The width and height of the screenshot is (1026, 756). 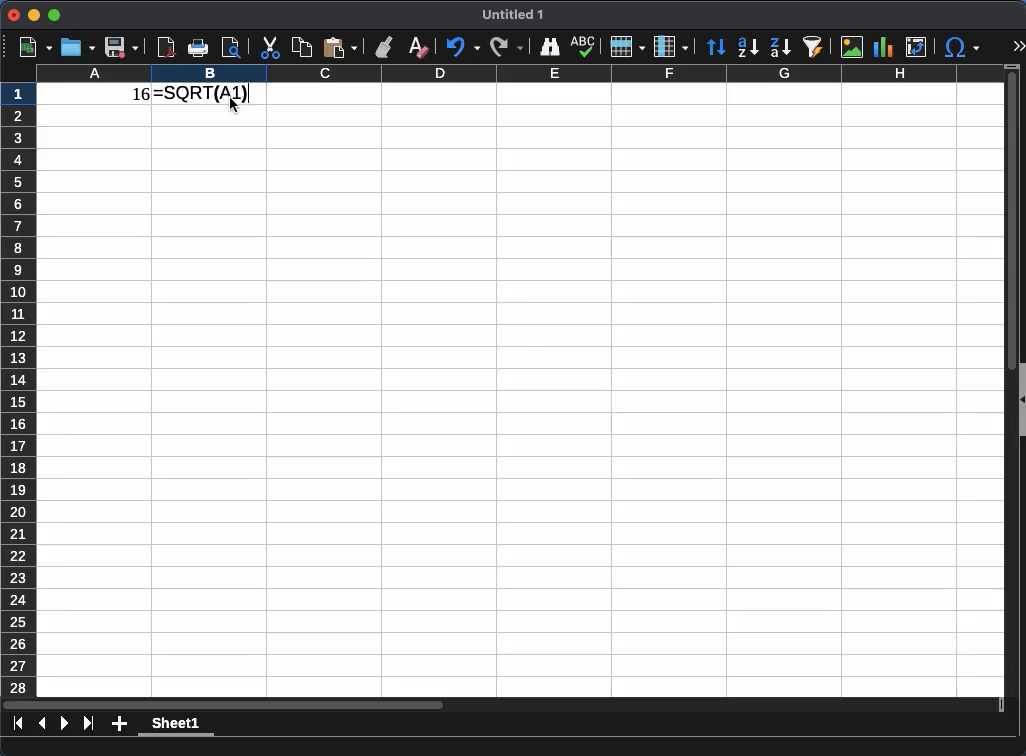 I want to click on minimize, so click(x=35, y=15).